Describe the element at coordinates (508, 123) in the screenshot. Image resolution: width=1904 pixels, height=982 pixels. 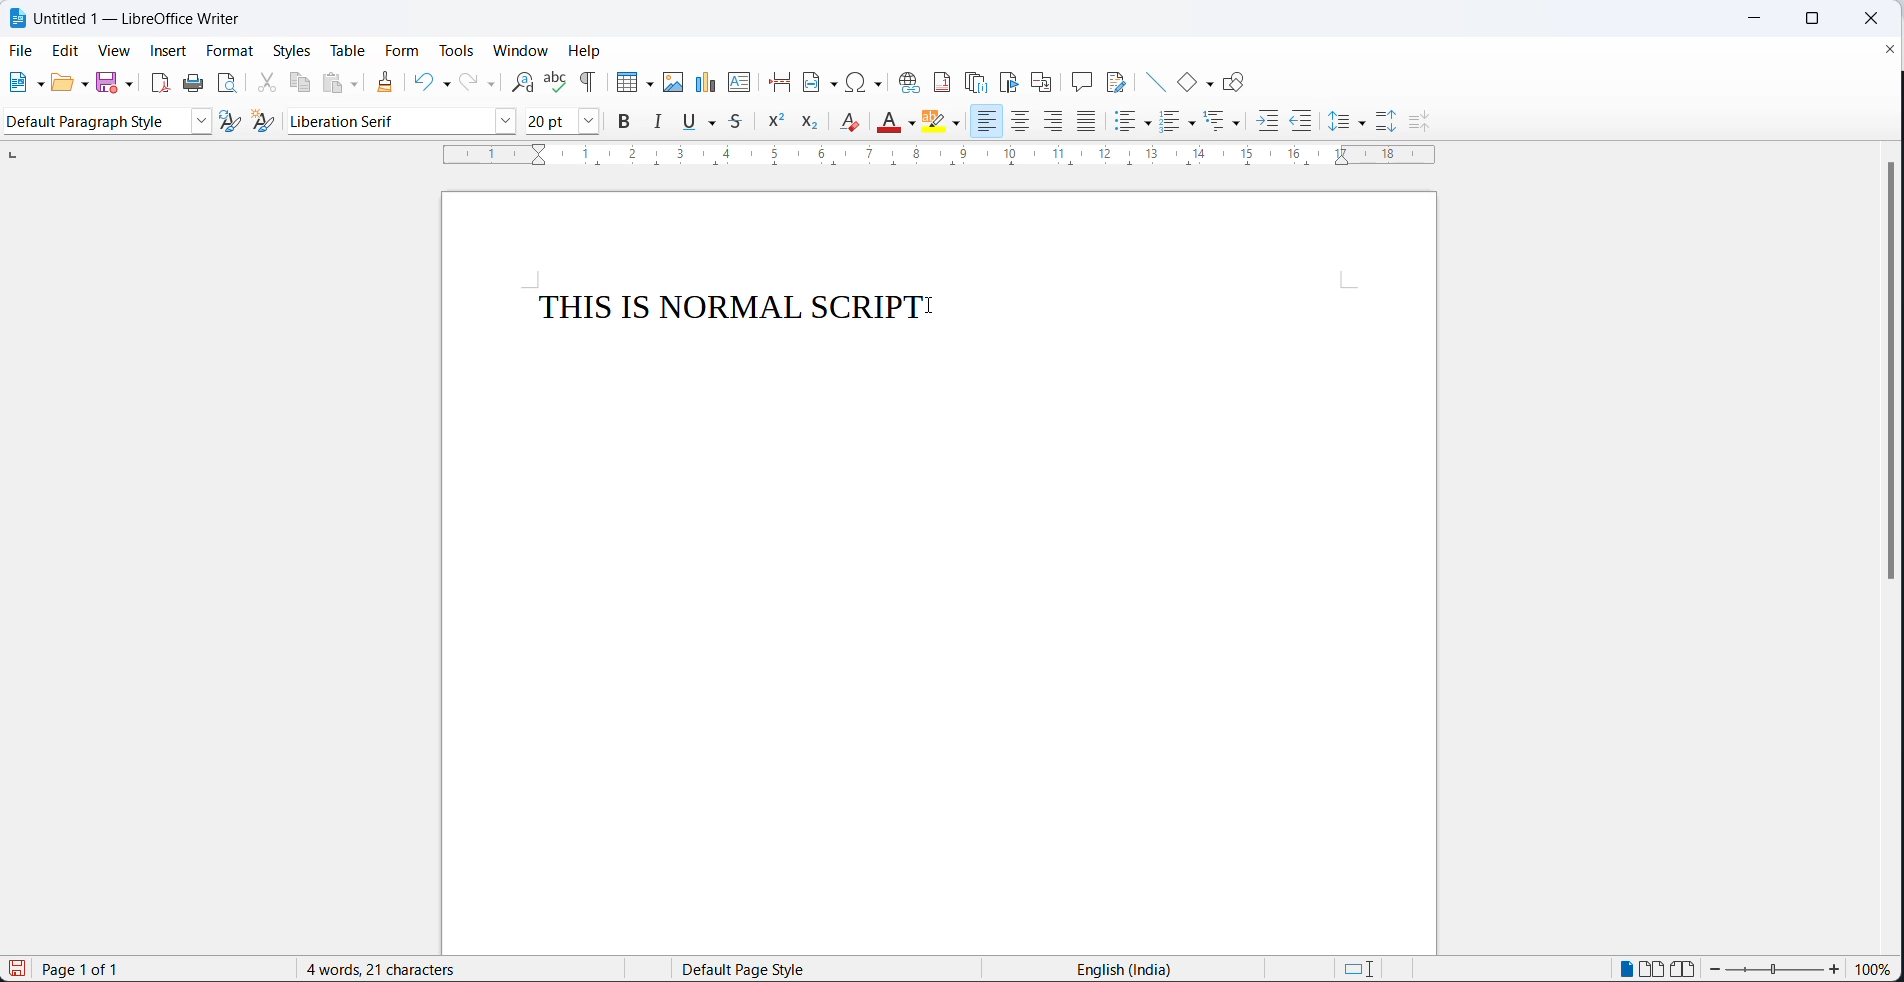
I see `font name options` at that location.